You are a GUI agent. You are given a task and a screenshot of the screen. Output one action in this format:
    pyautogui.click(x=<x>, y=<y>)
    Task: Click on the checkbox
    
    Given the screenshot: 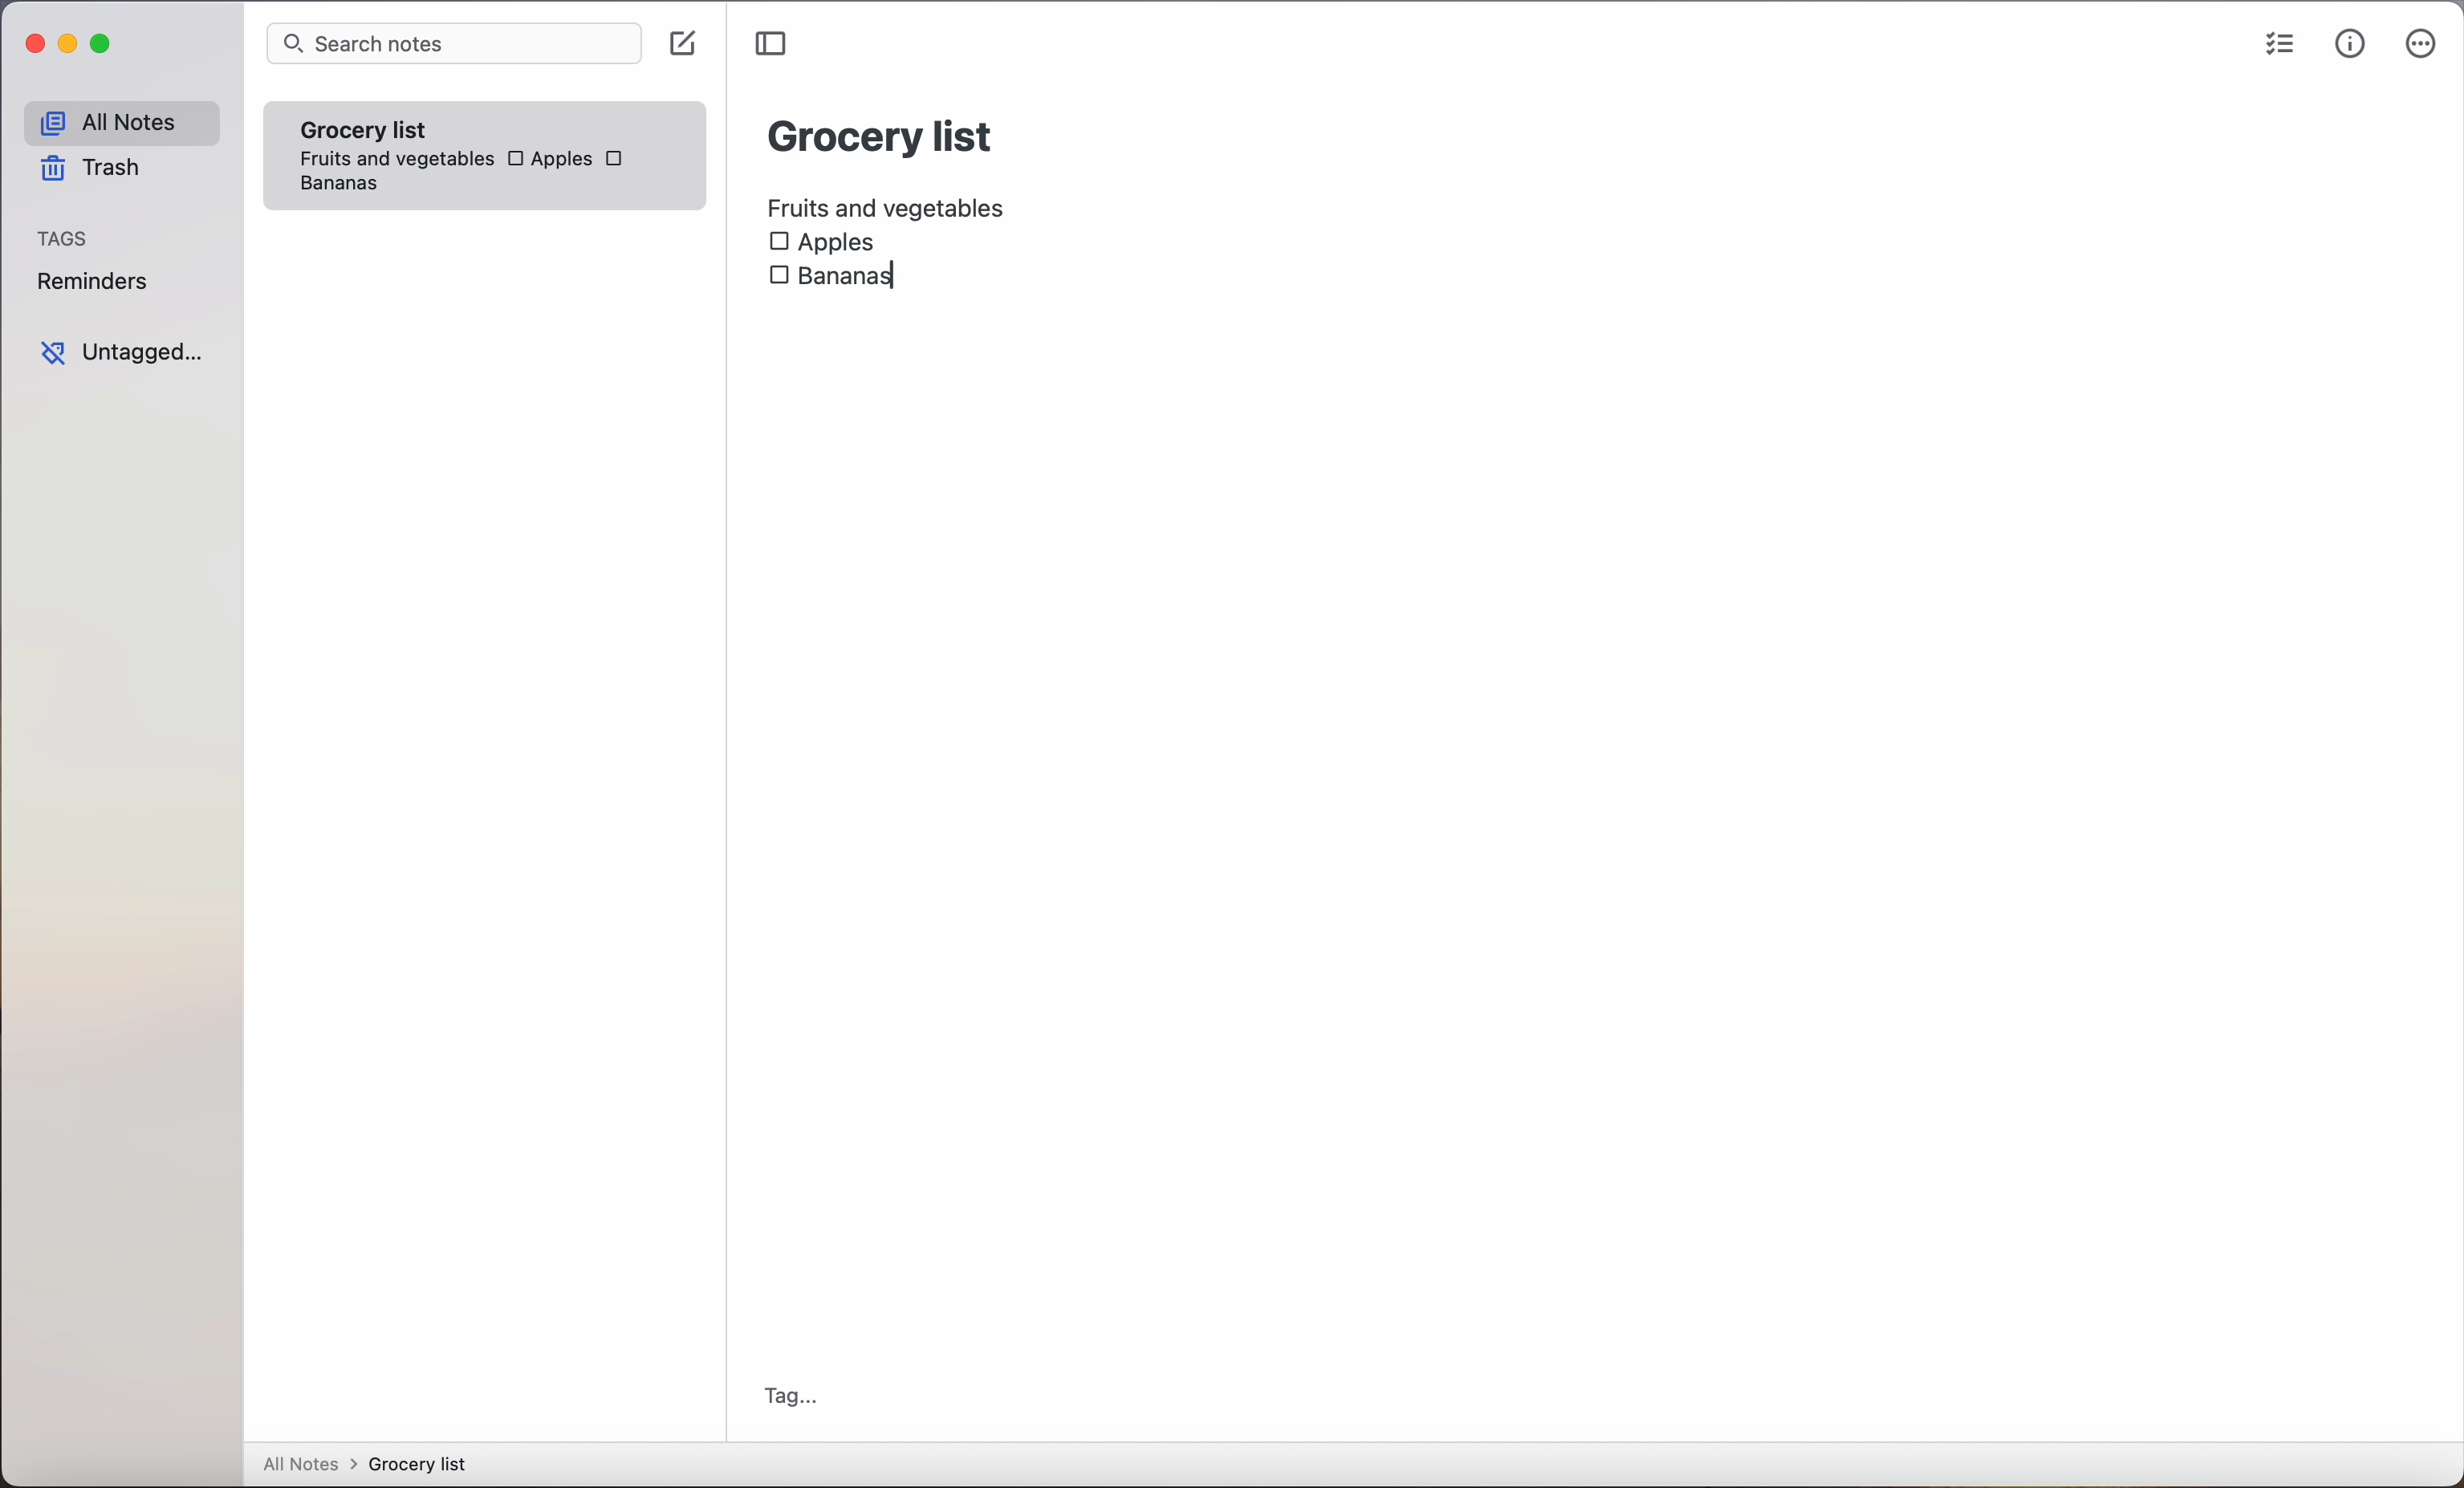 What is the action you would take?
    pyautogui.click(x=773, y=279)
    